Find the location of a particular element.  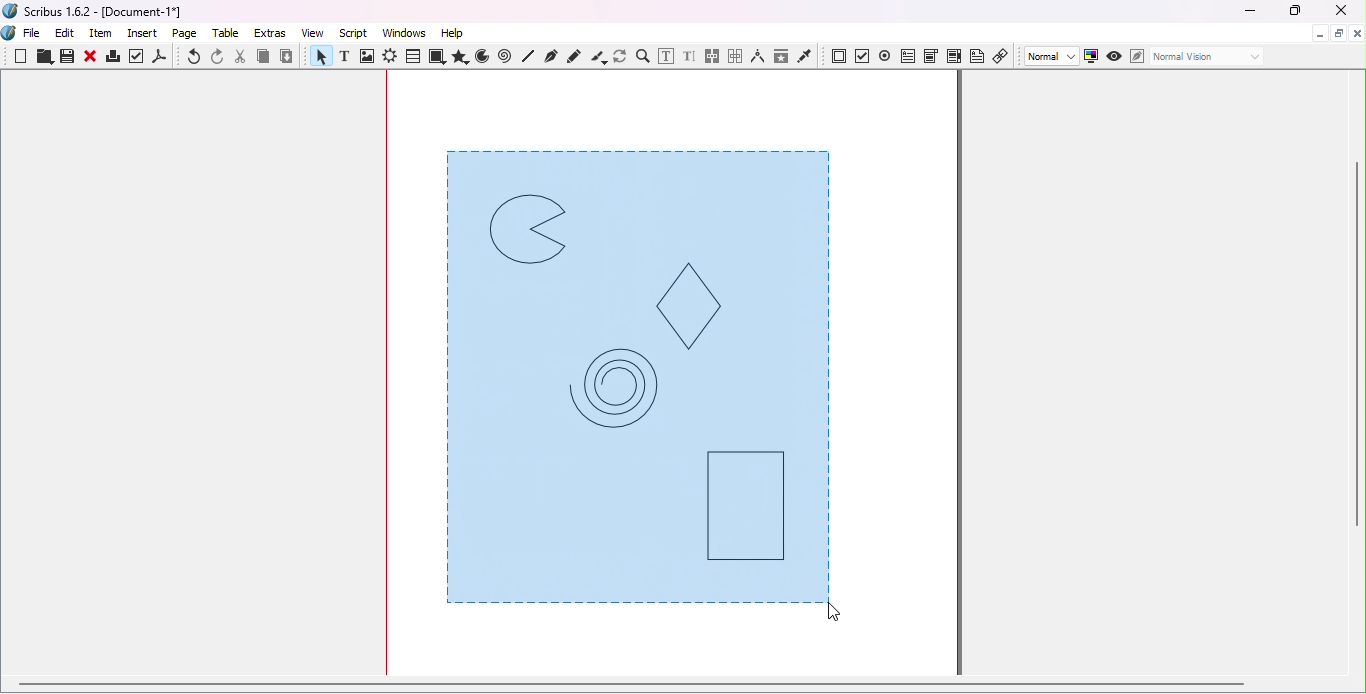

Script is located at coordinates (356, 32).